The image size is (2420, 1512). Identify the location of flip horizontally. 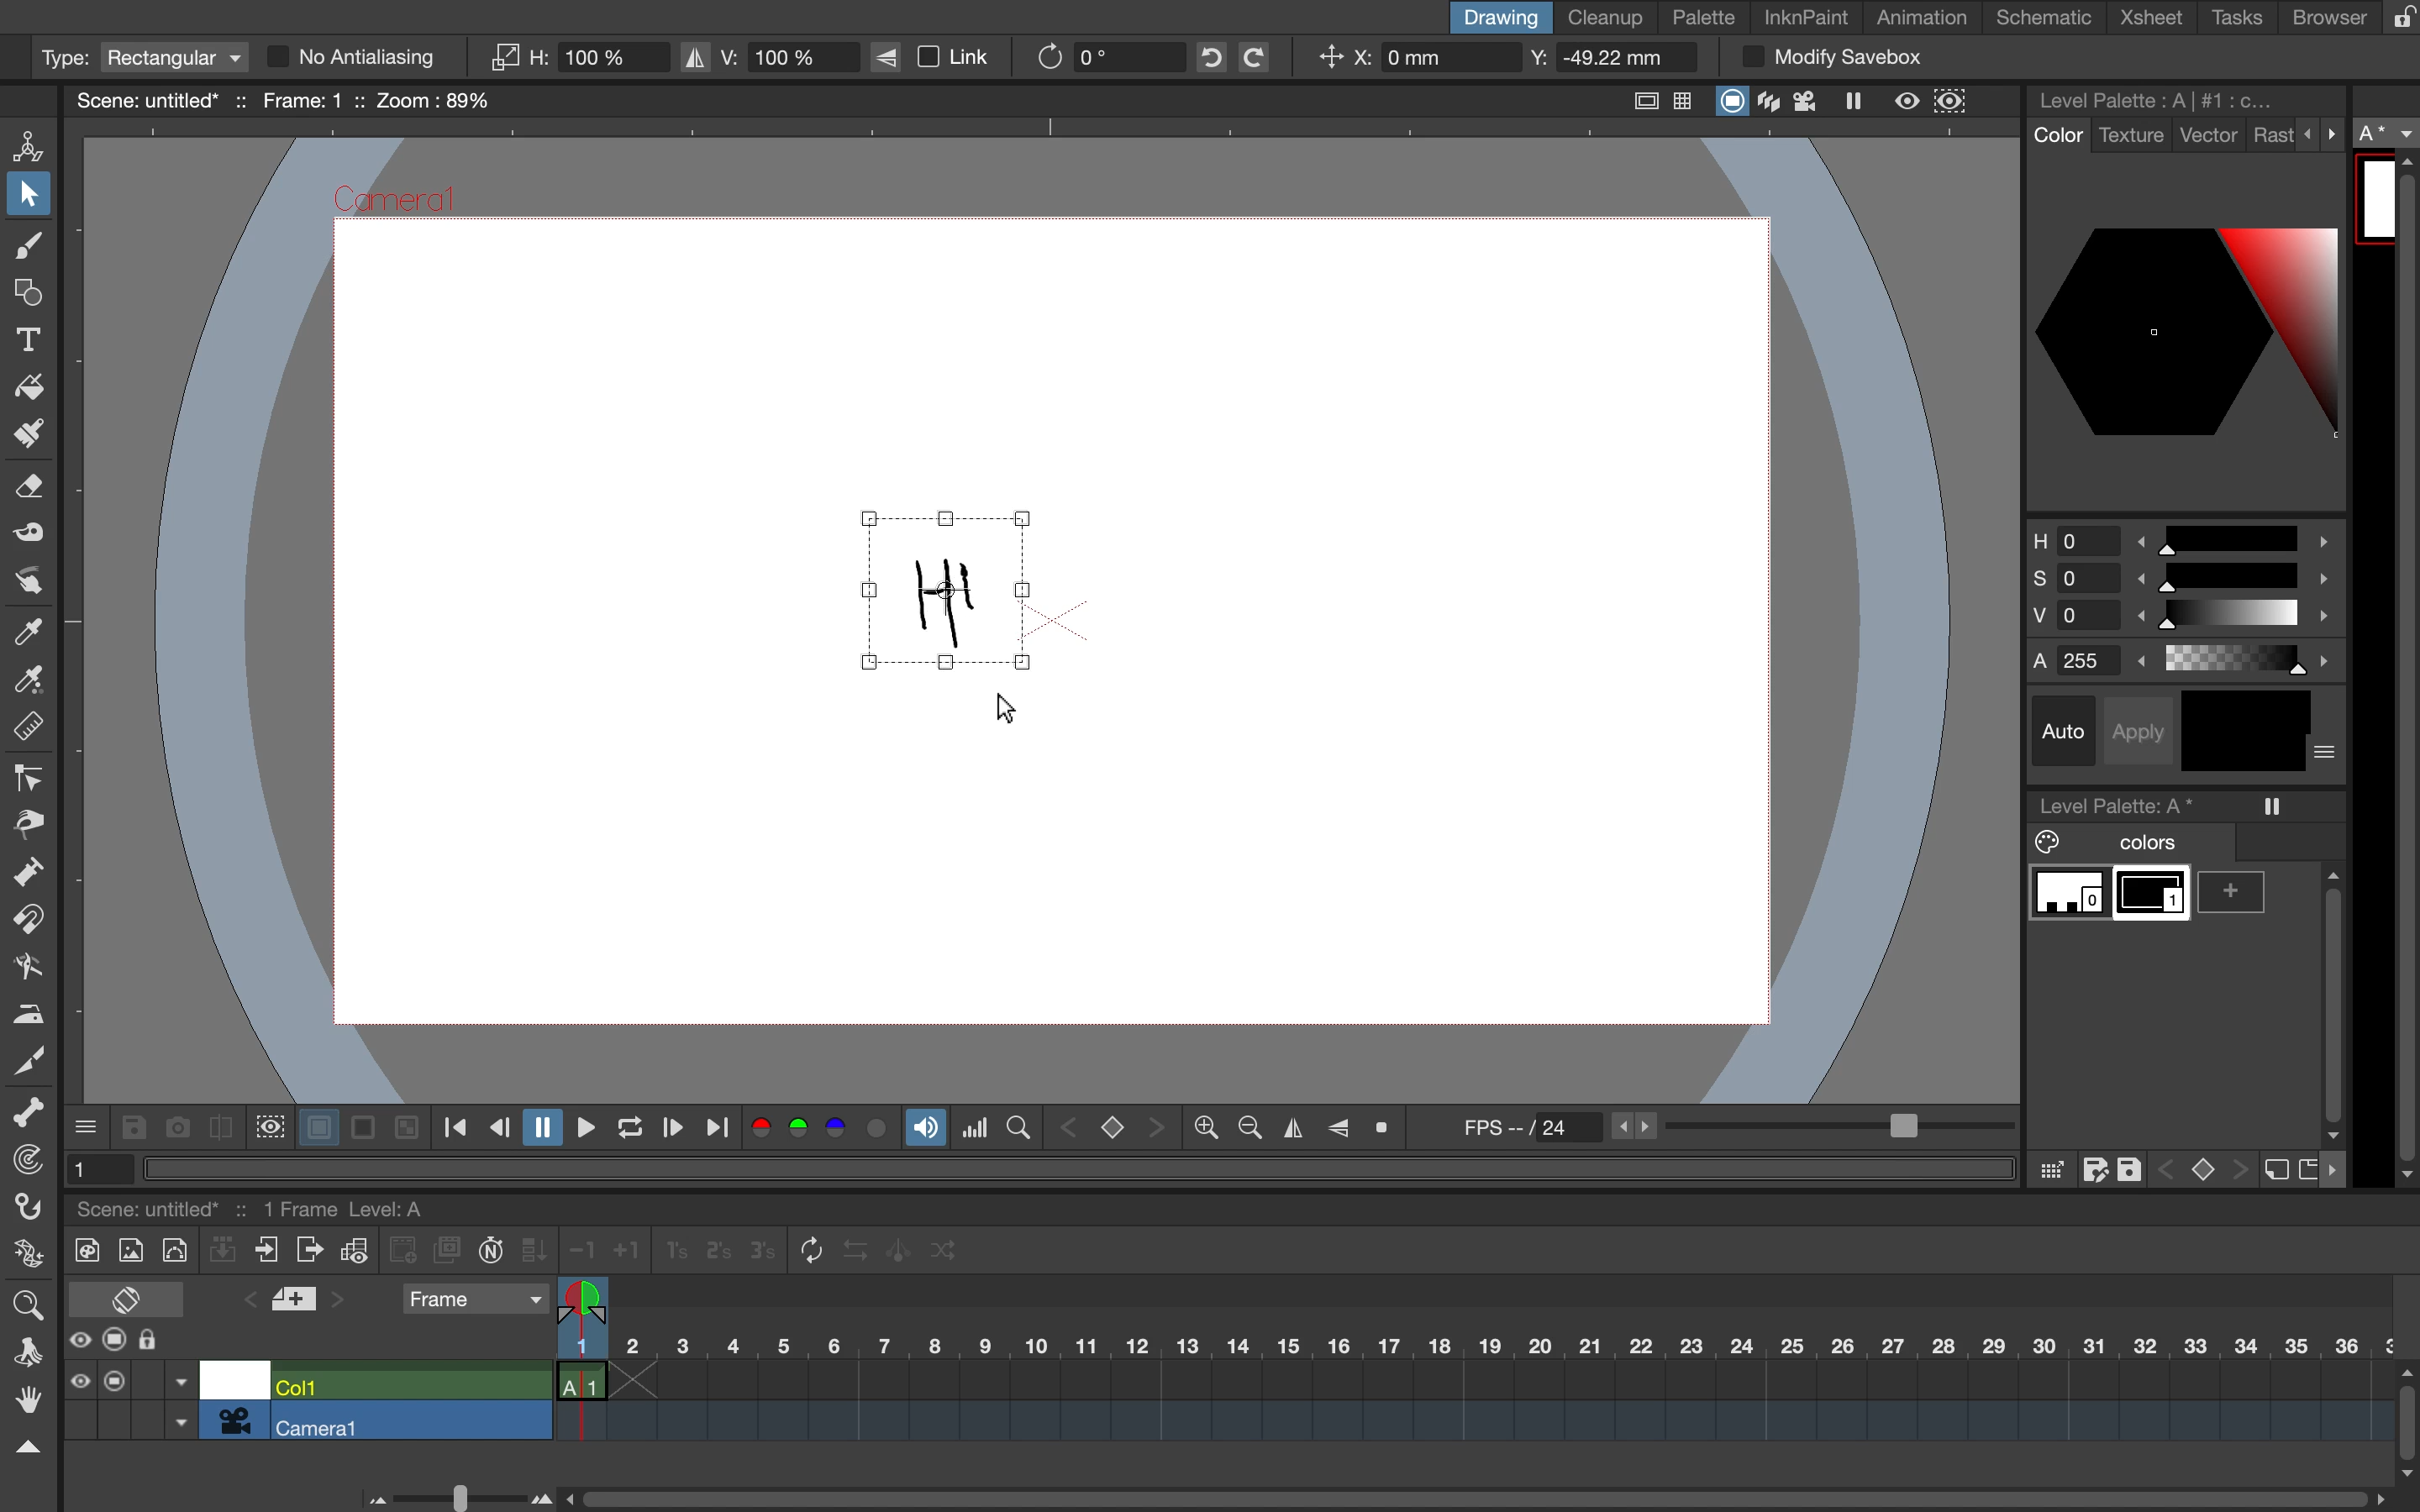
(1288, 1128).